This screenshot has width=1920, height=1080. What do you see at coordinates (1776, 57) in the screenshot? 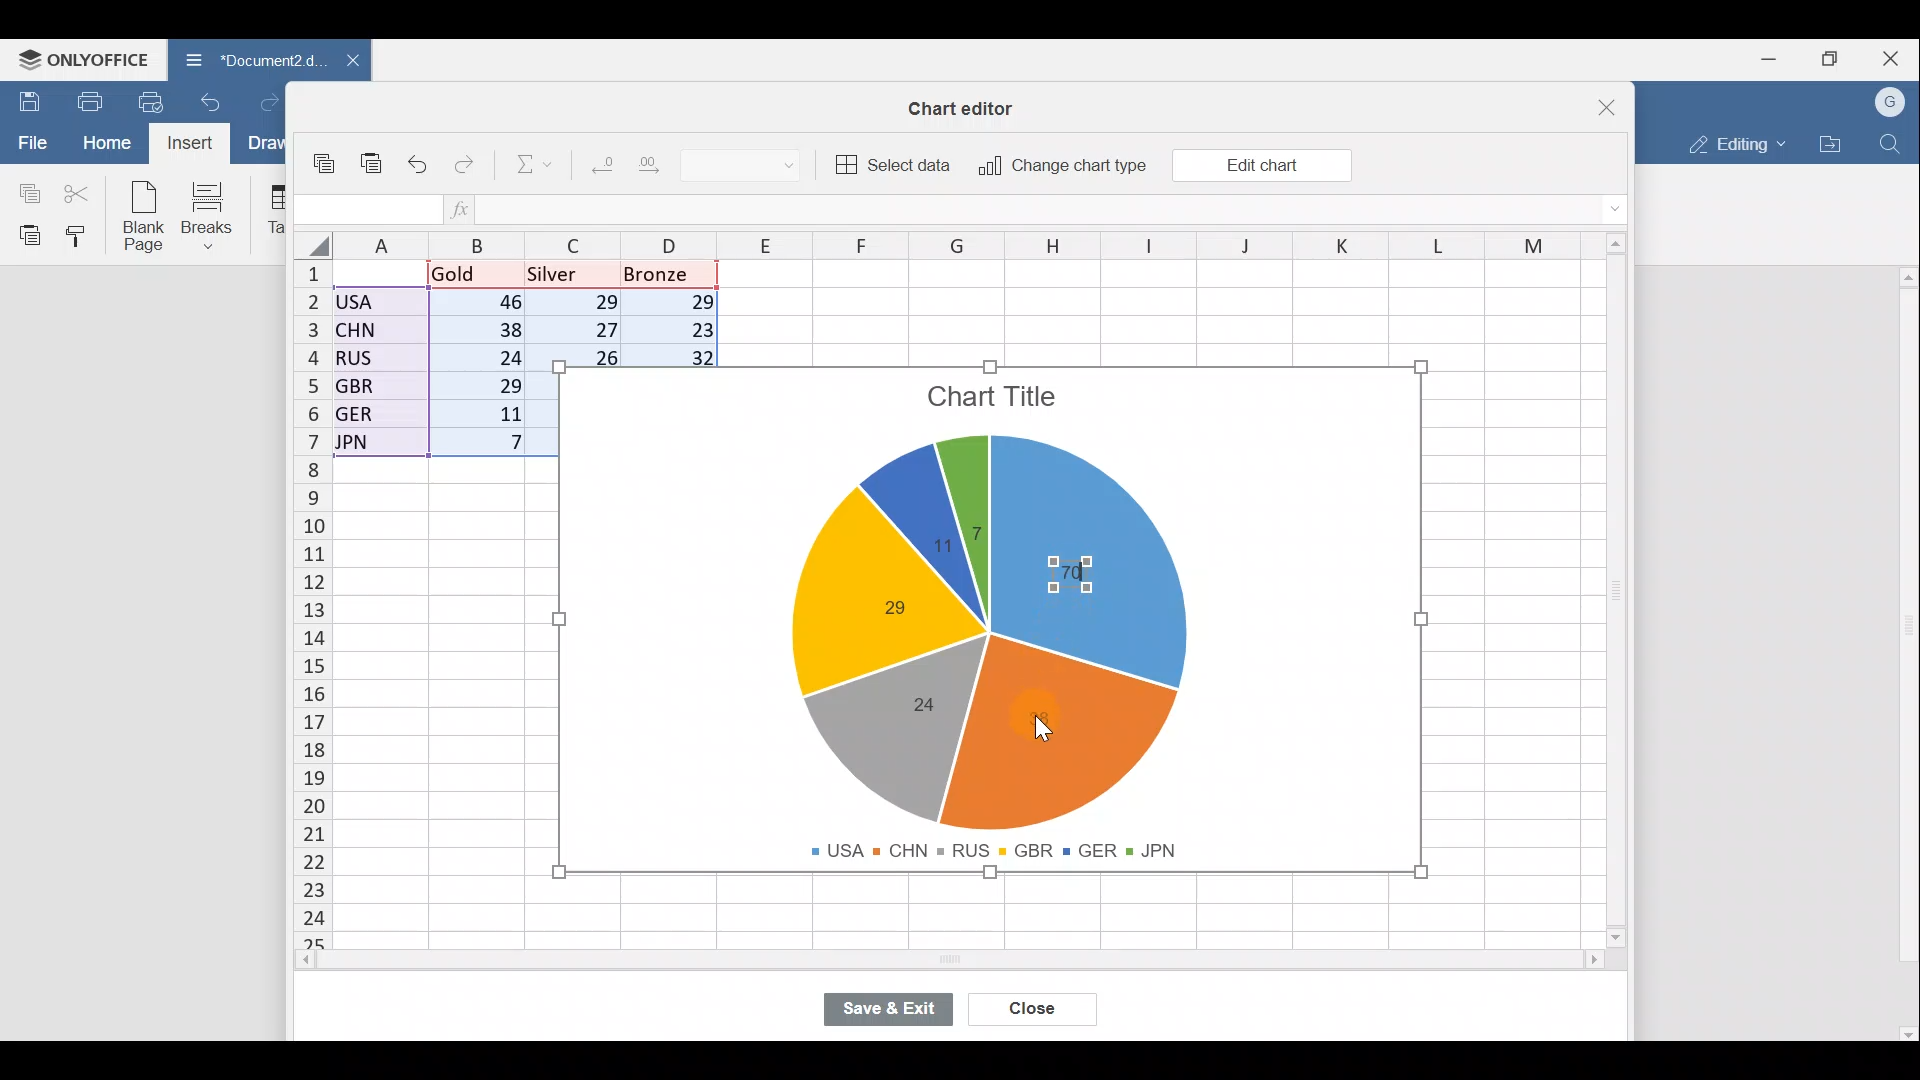
I see `Minimize` at bounding box center [1776, 57].